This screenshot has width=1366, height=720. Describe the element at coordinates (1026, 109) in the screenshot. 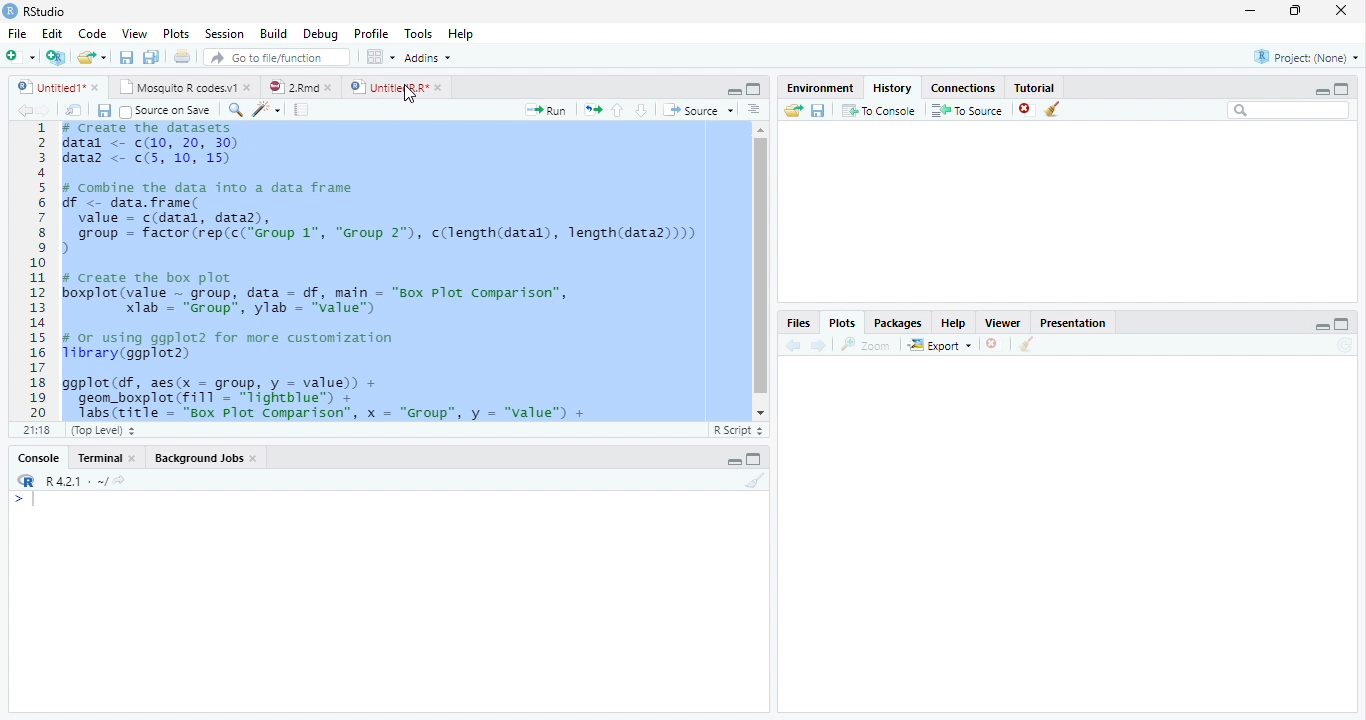

I see `Remove the selected history entries` at that location.